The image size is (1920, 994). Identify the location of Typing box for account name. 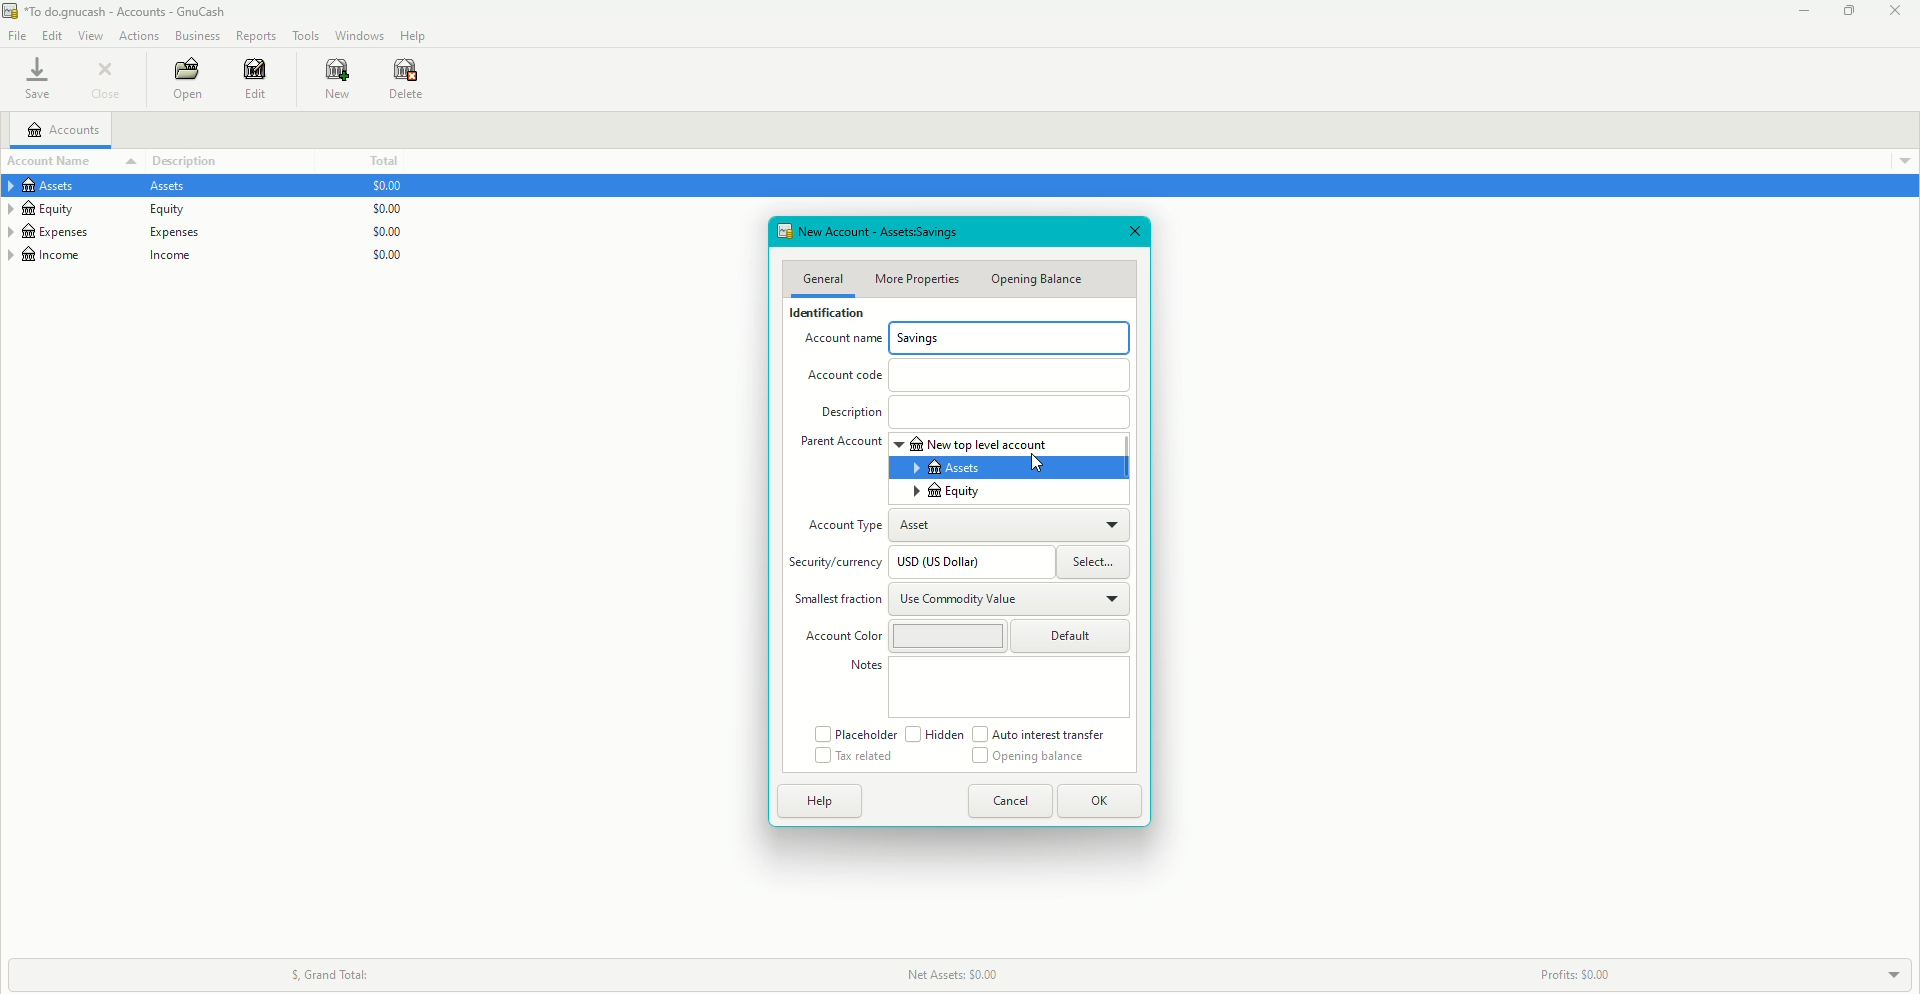
(1011, 337).